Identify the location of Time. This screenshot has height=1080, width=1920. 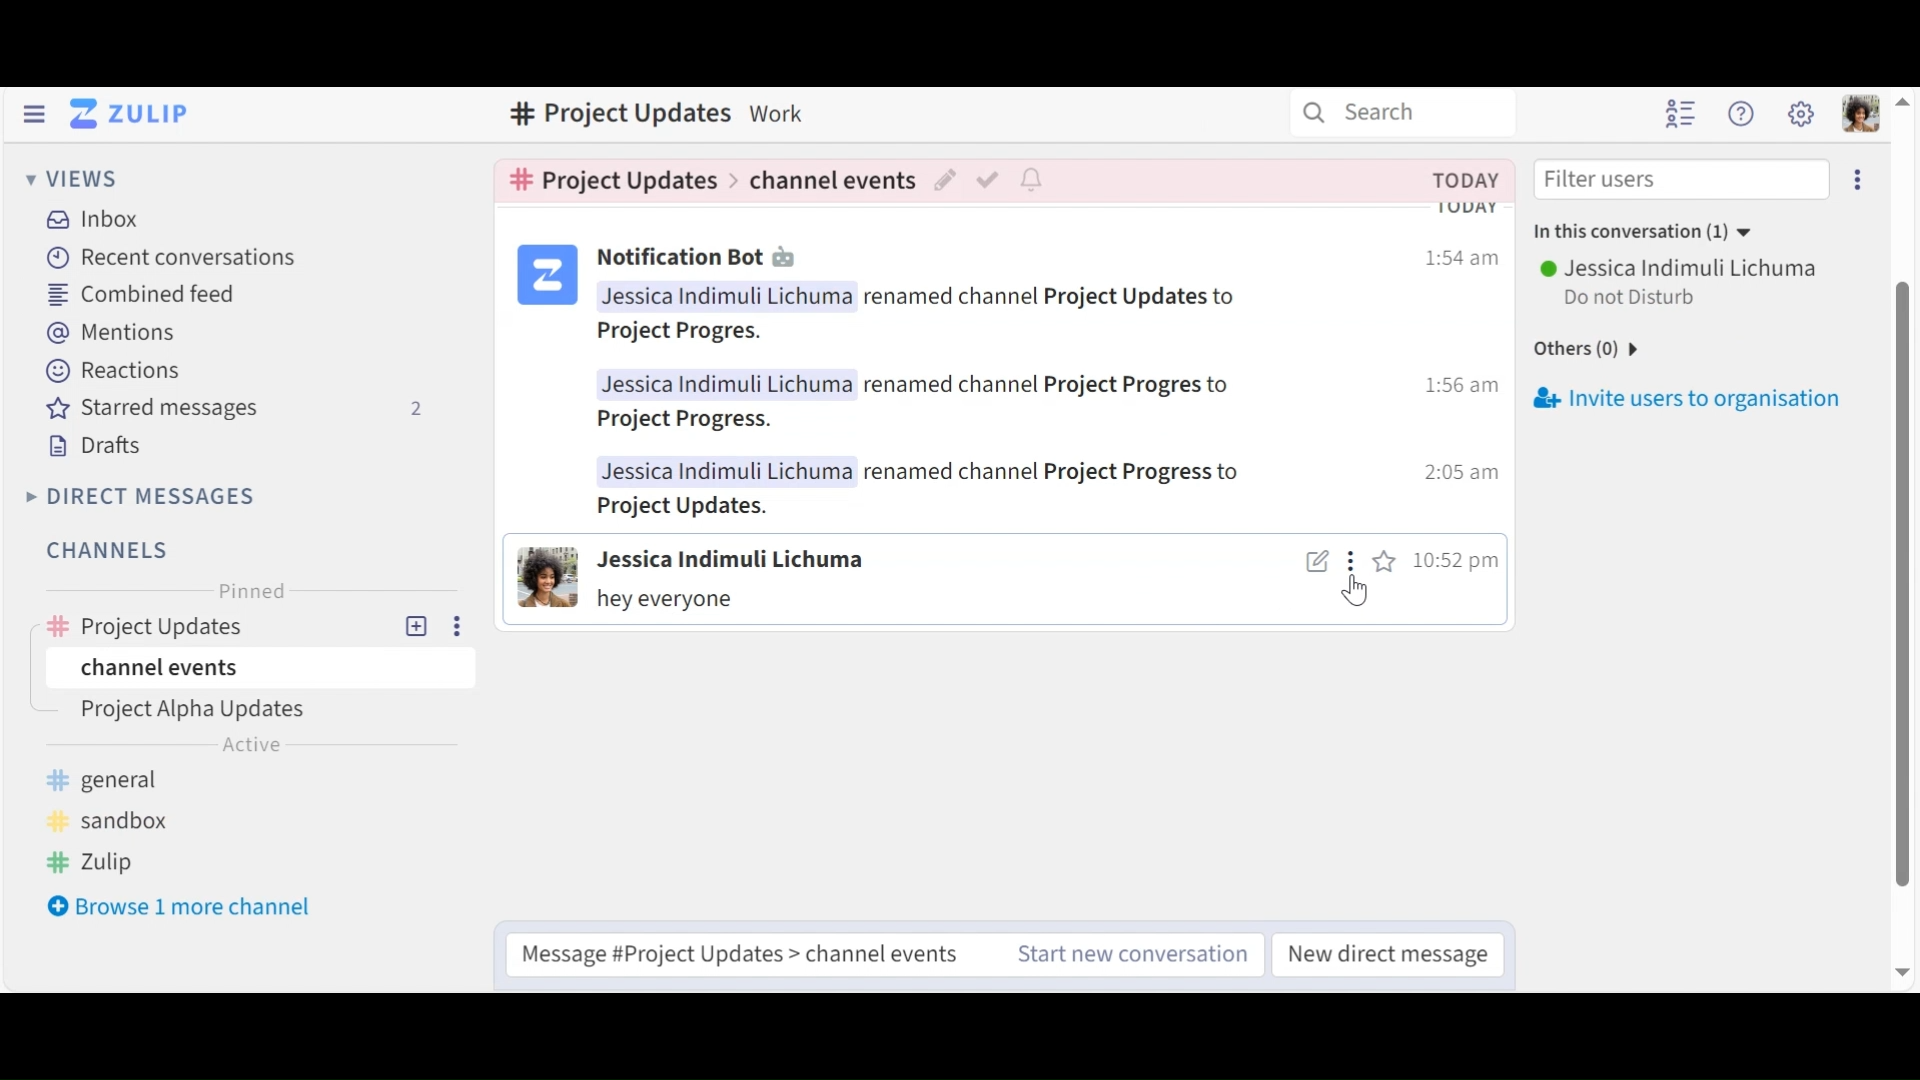
(1457, 563).